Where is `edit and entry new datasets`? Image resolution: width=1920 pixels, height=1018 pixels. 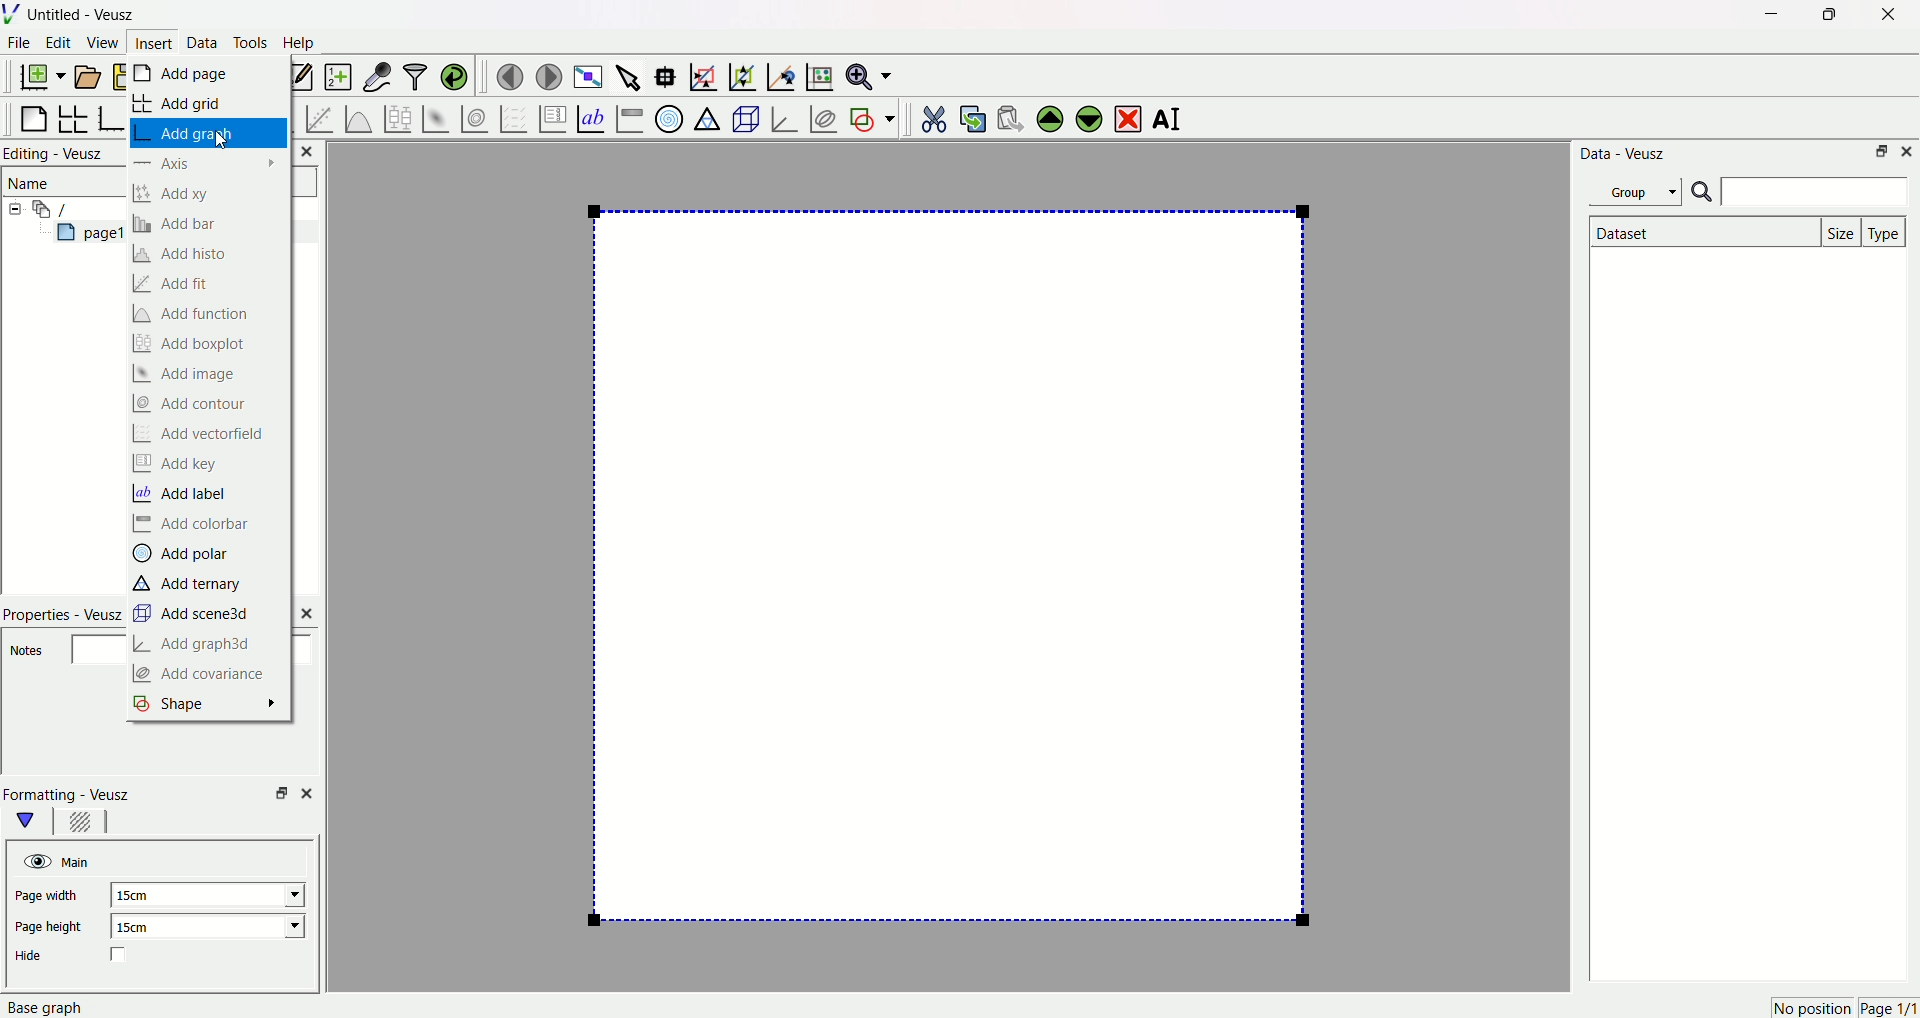 edit and entry new datasets is located at coordinates (301, 79).